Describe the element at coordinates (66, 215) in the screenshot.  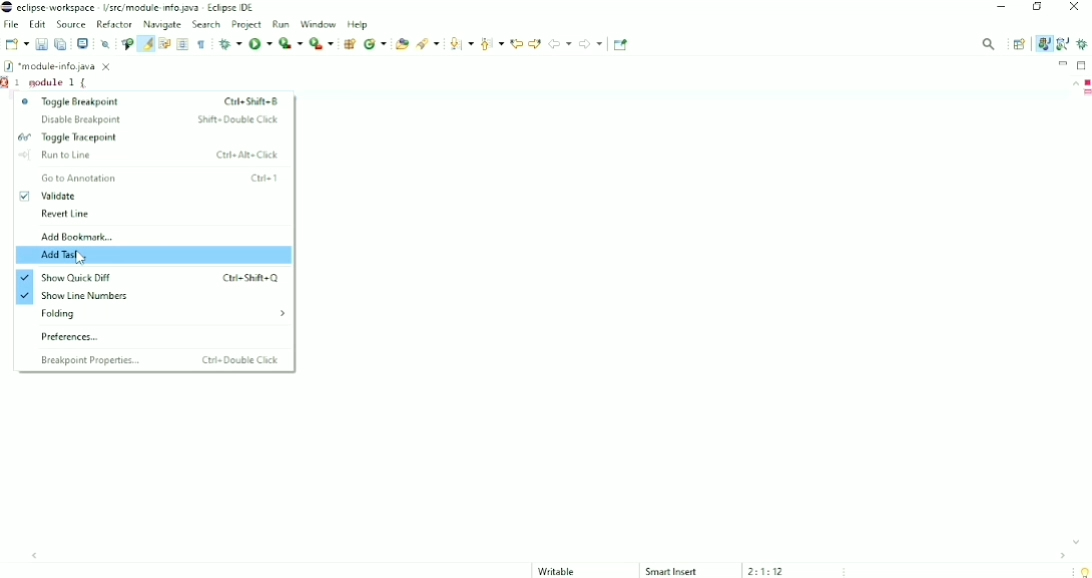
I see `Revert Line` at that location.